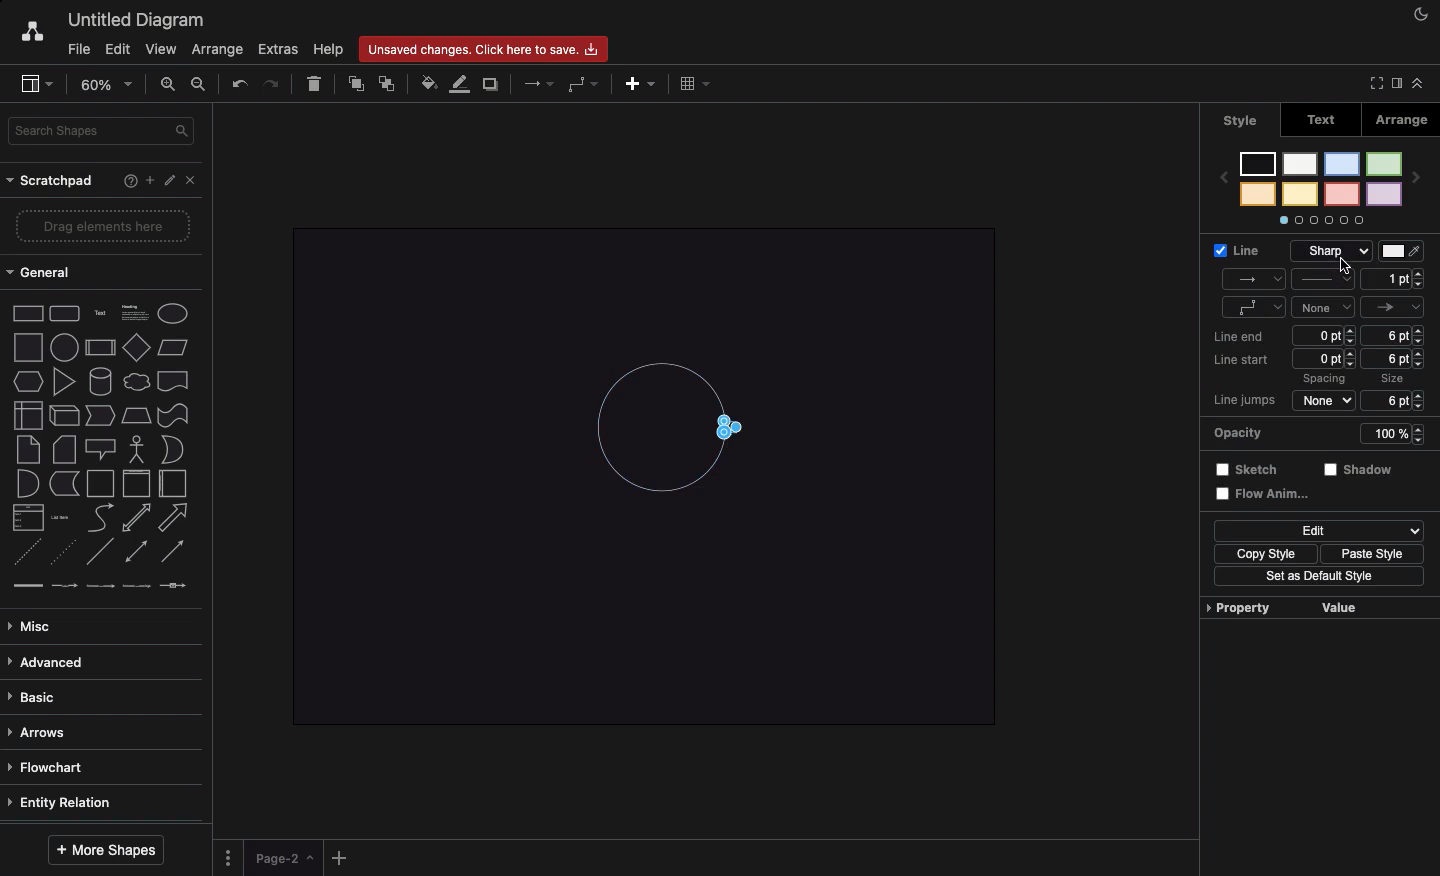 This screenshot has width=1440, height=876. What do you see at coordinates (1238, 336) in the screenshot?
I see `Line end` at bounding box center [1238, 336].